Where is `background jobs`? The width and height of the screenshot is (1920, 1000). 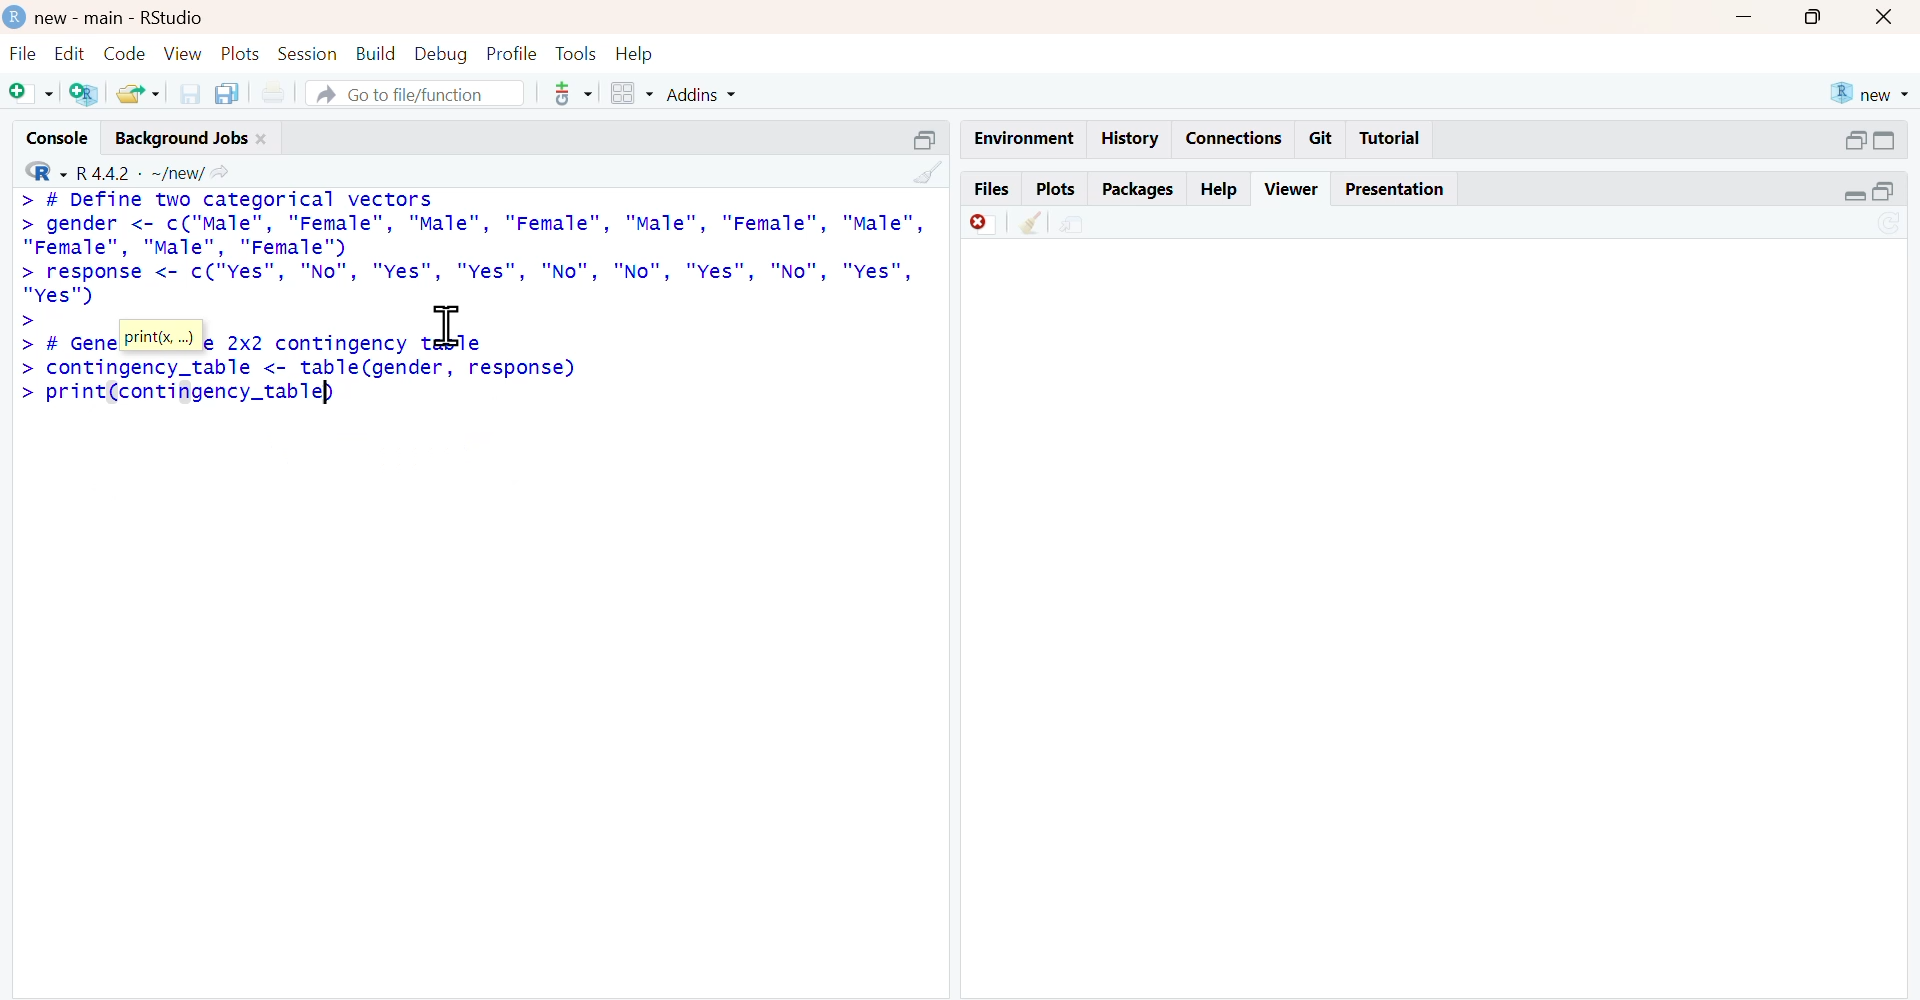 background jobs is located at coordinates (182, 138).